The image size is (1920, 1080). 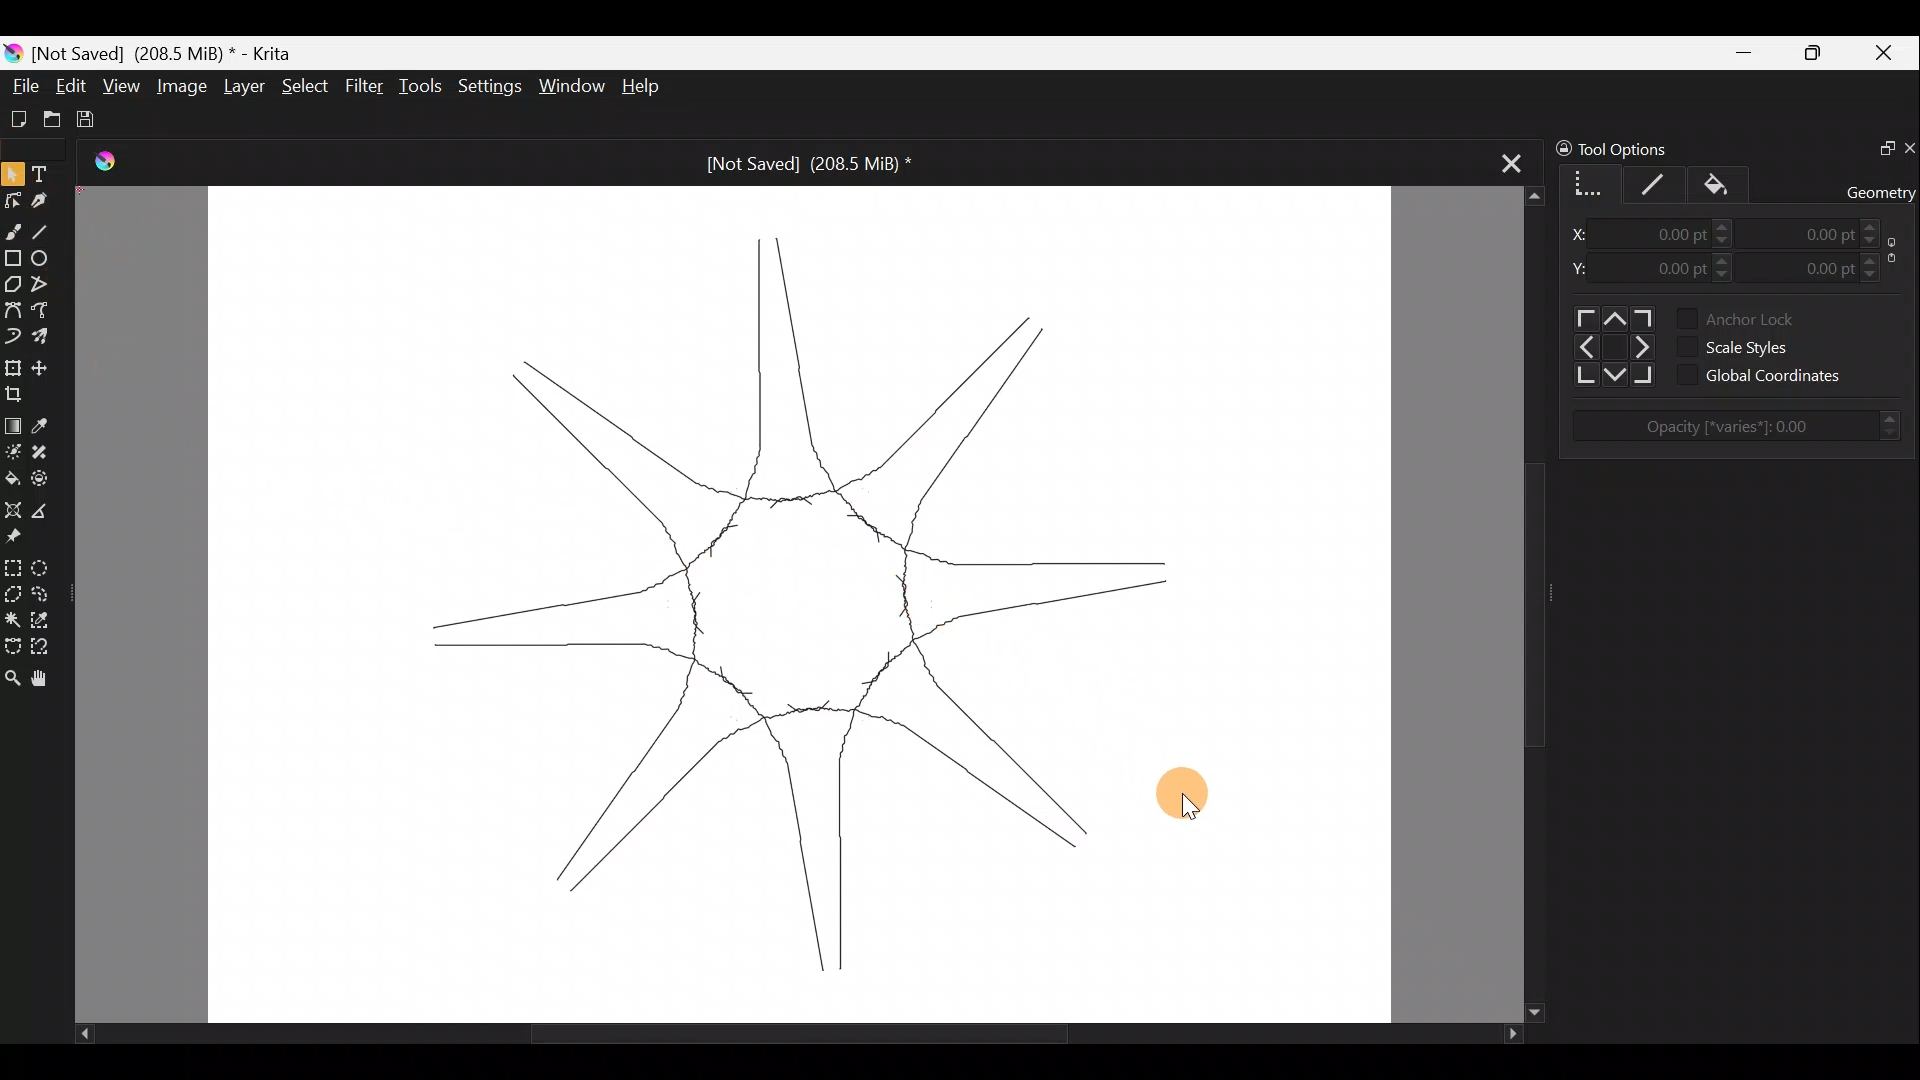 I want to click on Close tab, so click(x=1512, y=157).